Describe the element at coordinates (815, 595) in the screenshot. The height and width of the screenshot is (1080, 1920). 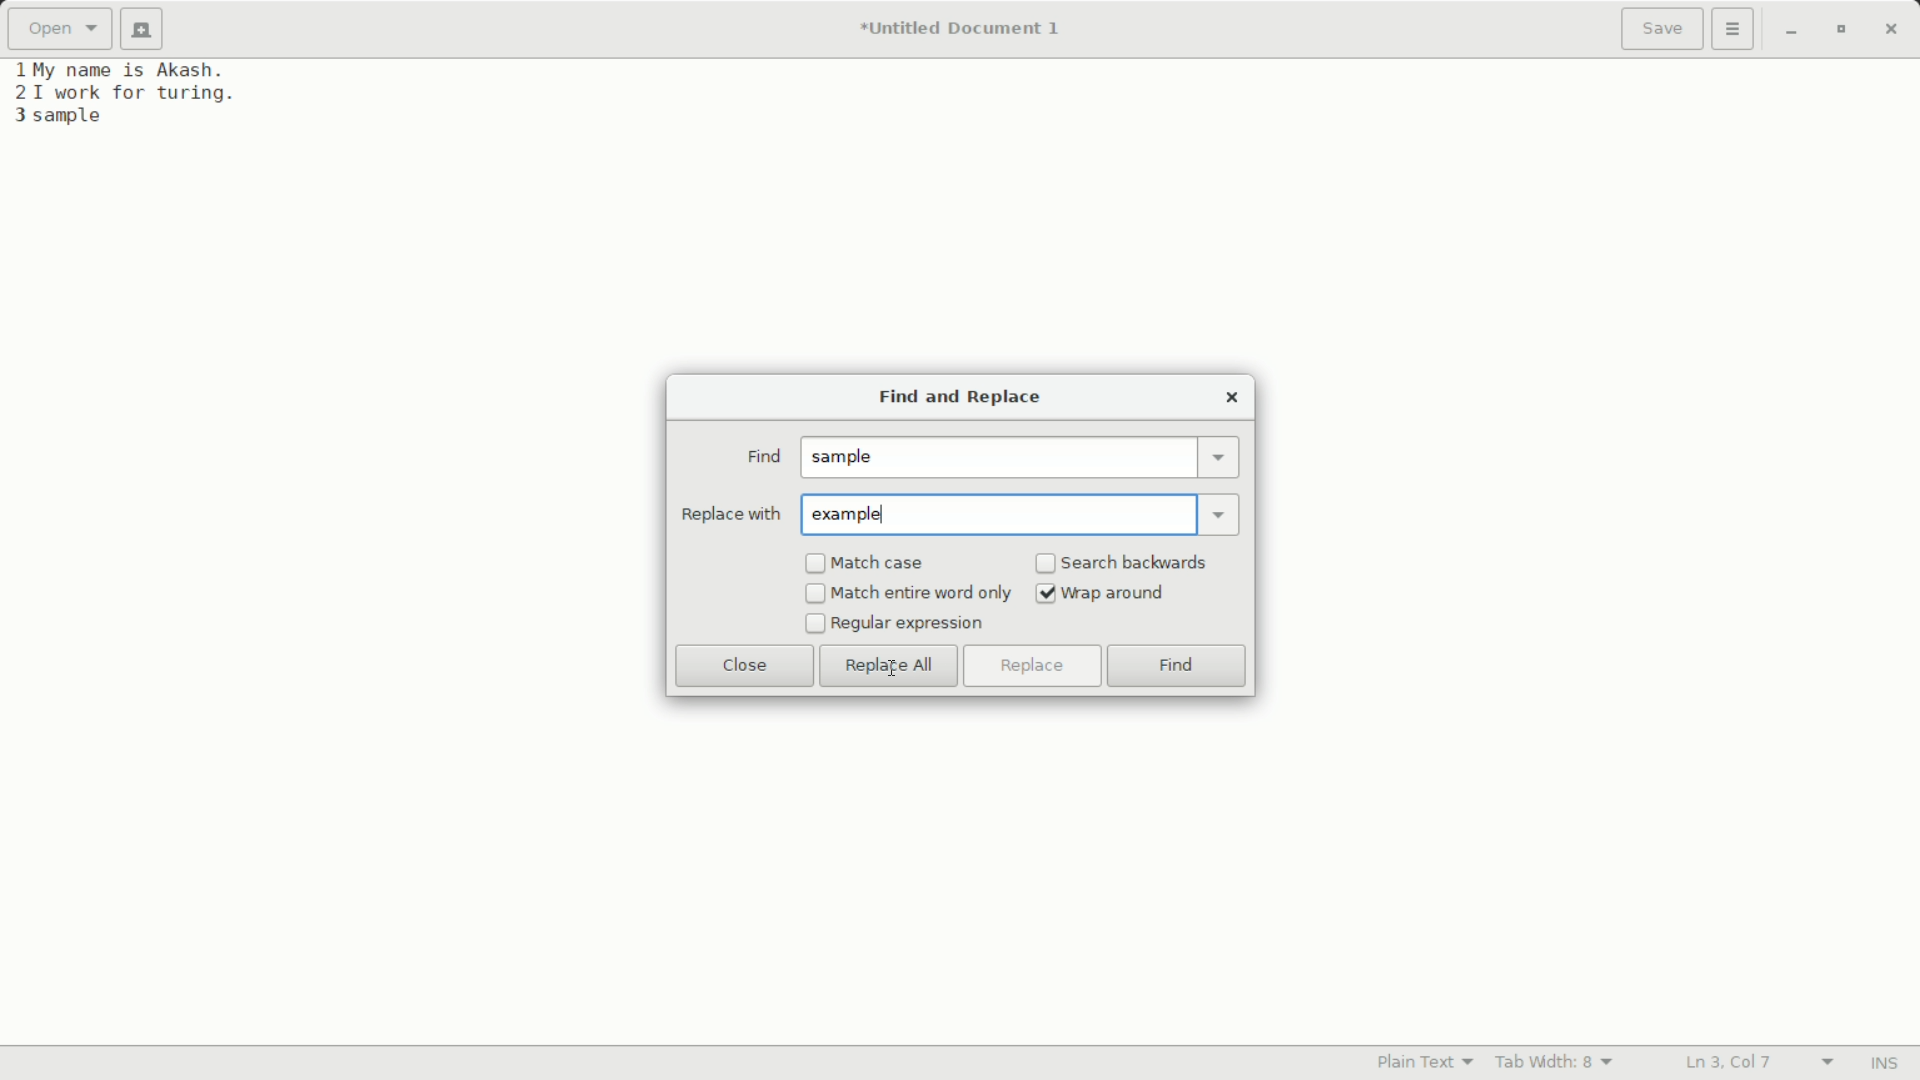
I see `checkbox` at that location.